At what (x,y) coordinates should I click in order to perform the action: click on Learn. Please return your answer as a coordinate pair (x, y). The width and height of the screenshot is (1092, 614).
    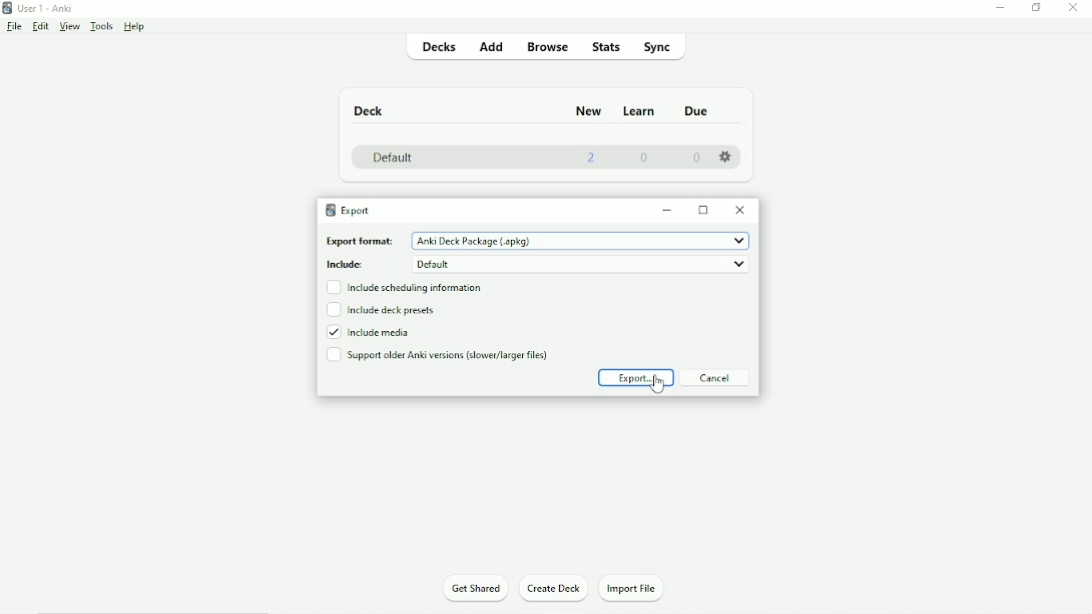
    Looking at the image, I should click on (638, 112).